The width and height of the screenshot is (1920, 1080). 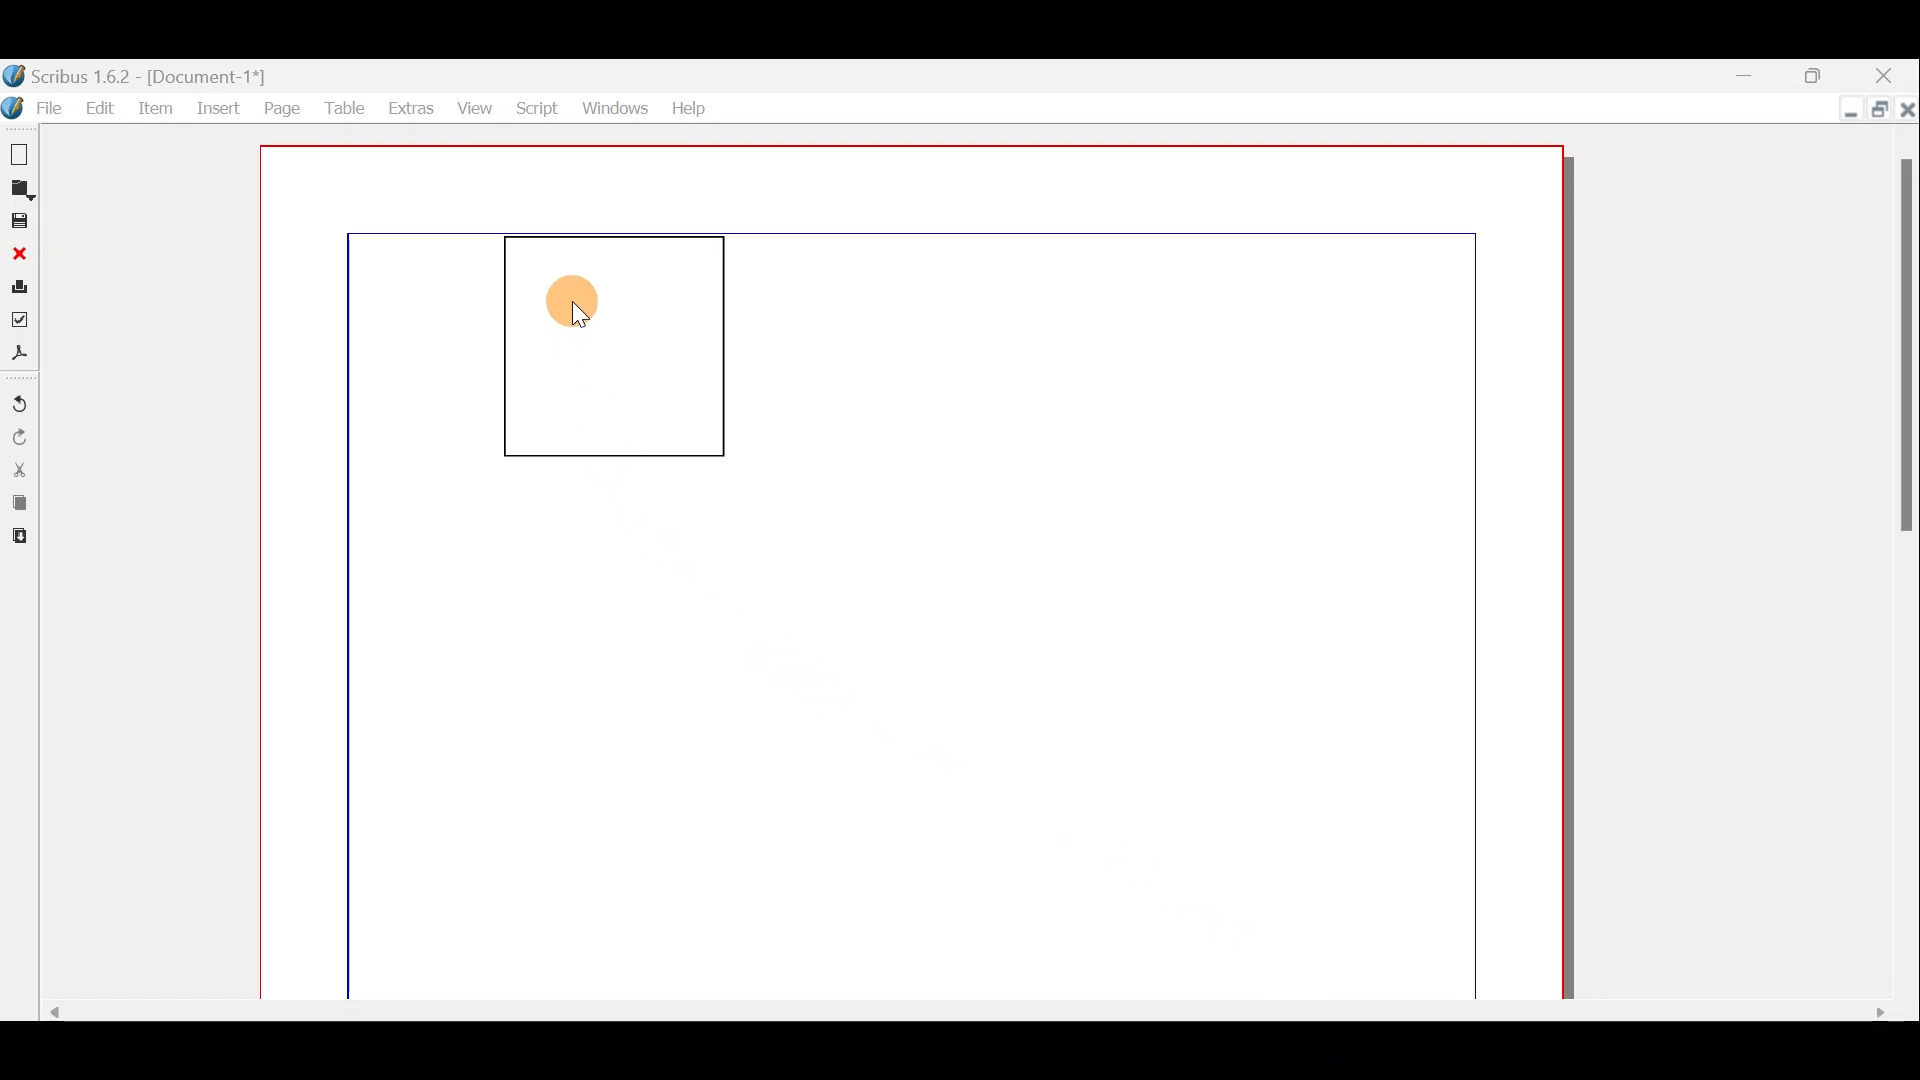 What do you see at coordinates (18, 254) in the screenshot?
I see `Close` at bounding box center [18, 254].